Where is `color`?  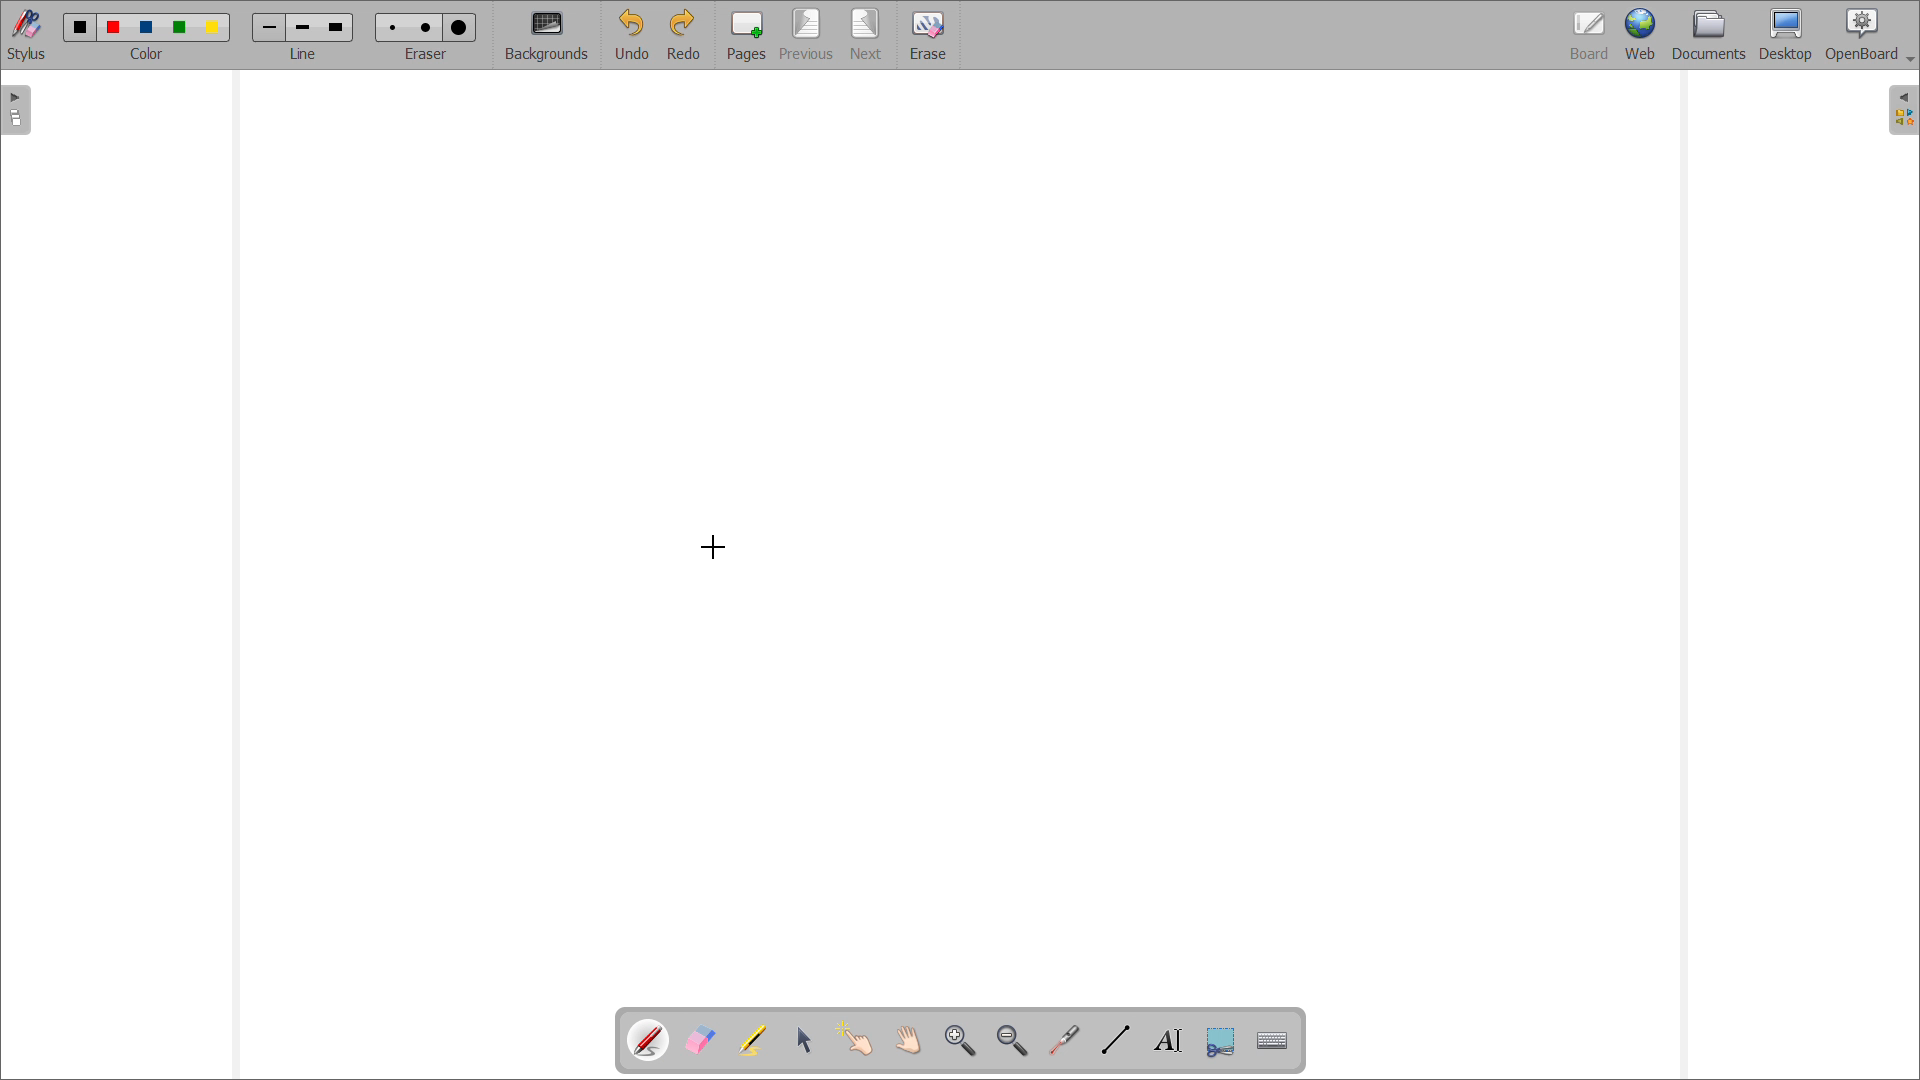 color is located at coordinates (116, 27).